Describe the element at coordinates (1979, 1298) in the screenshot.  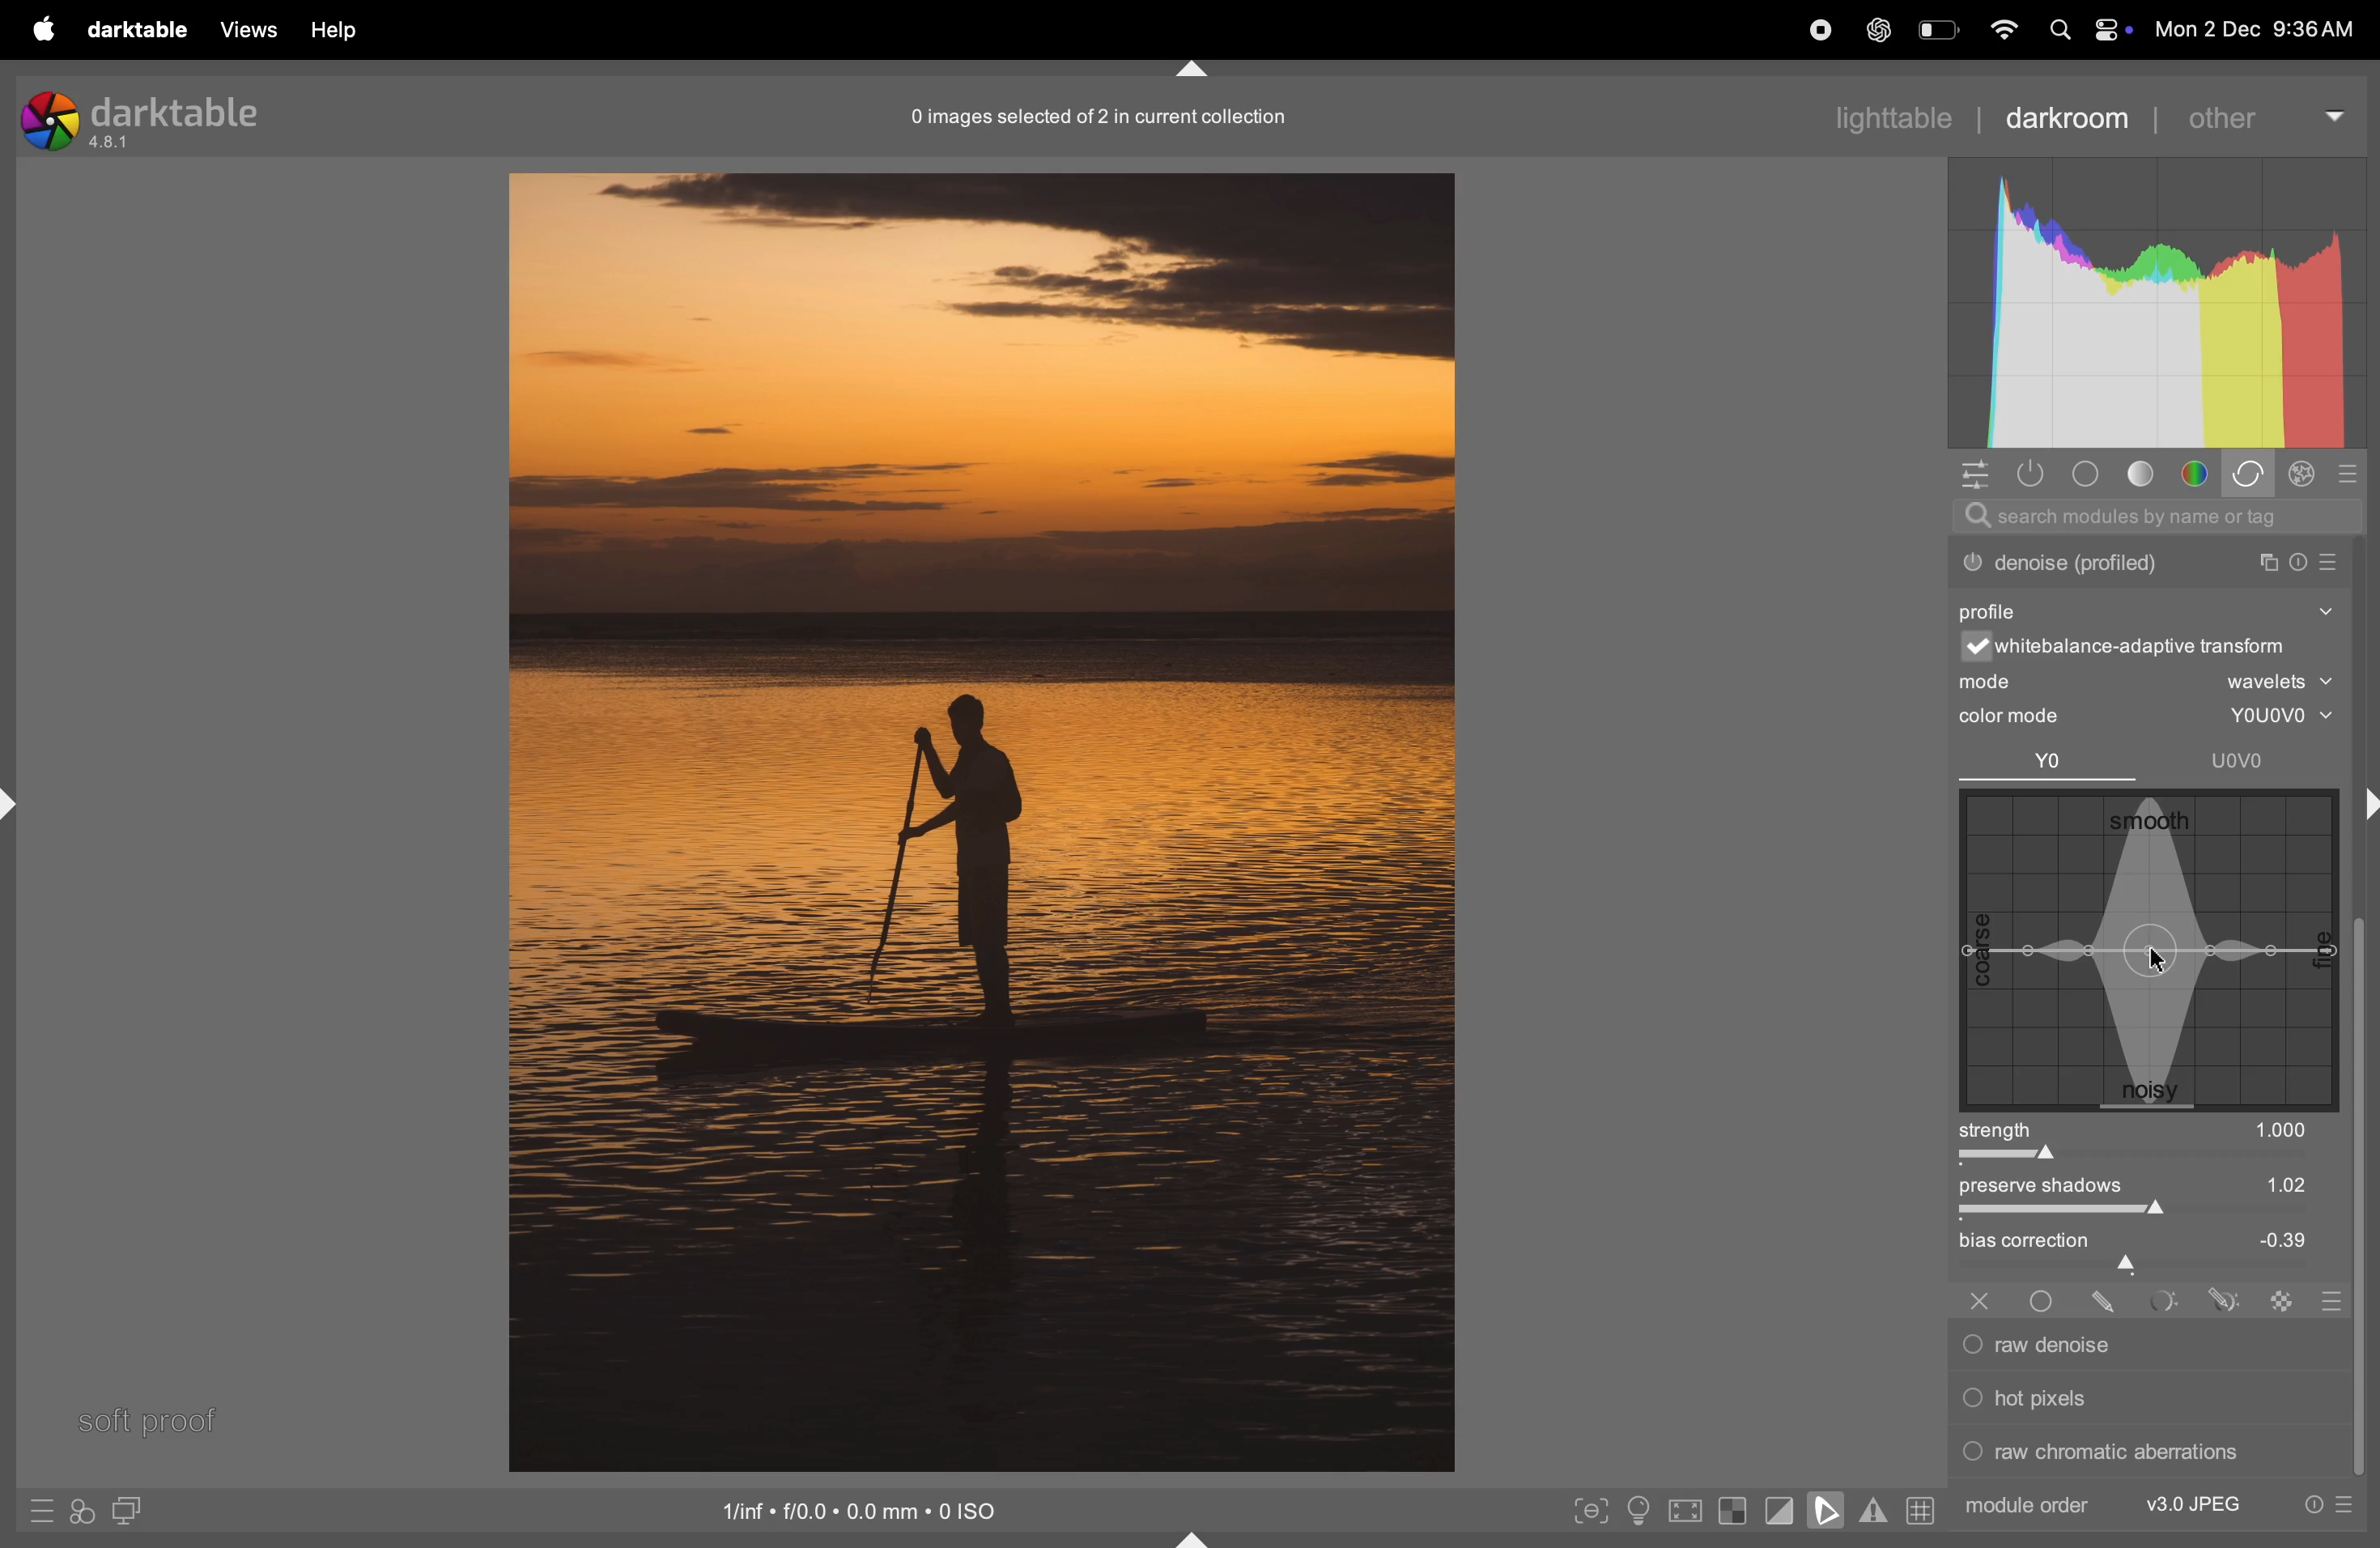
I see `x-sign` at that location.